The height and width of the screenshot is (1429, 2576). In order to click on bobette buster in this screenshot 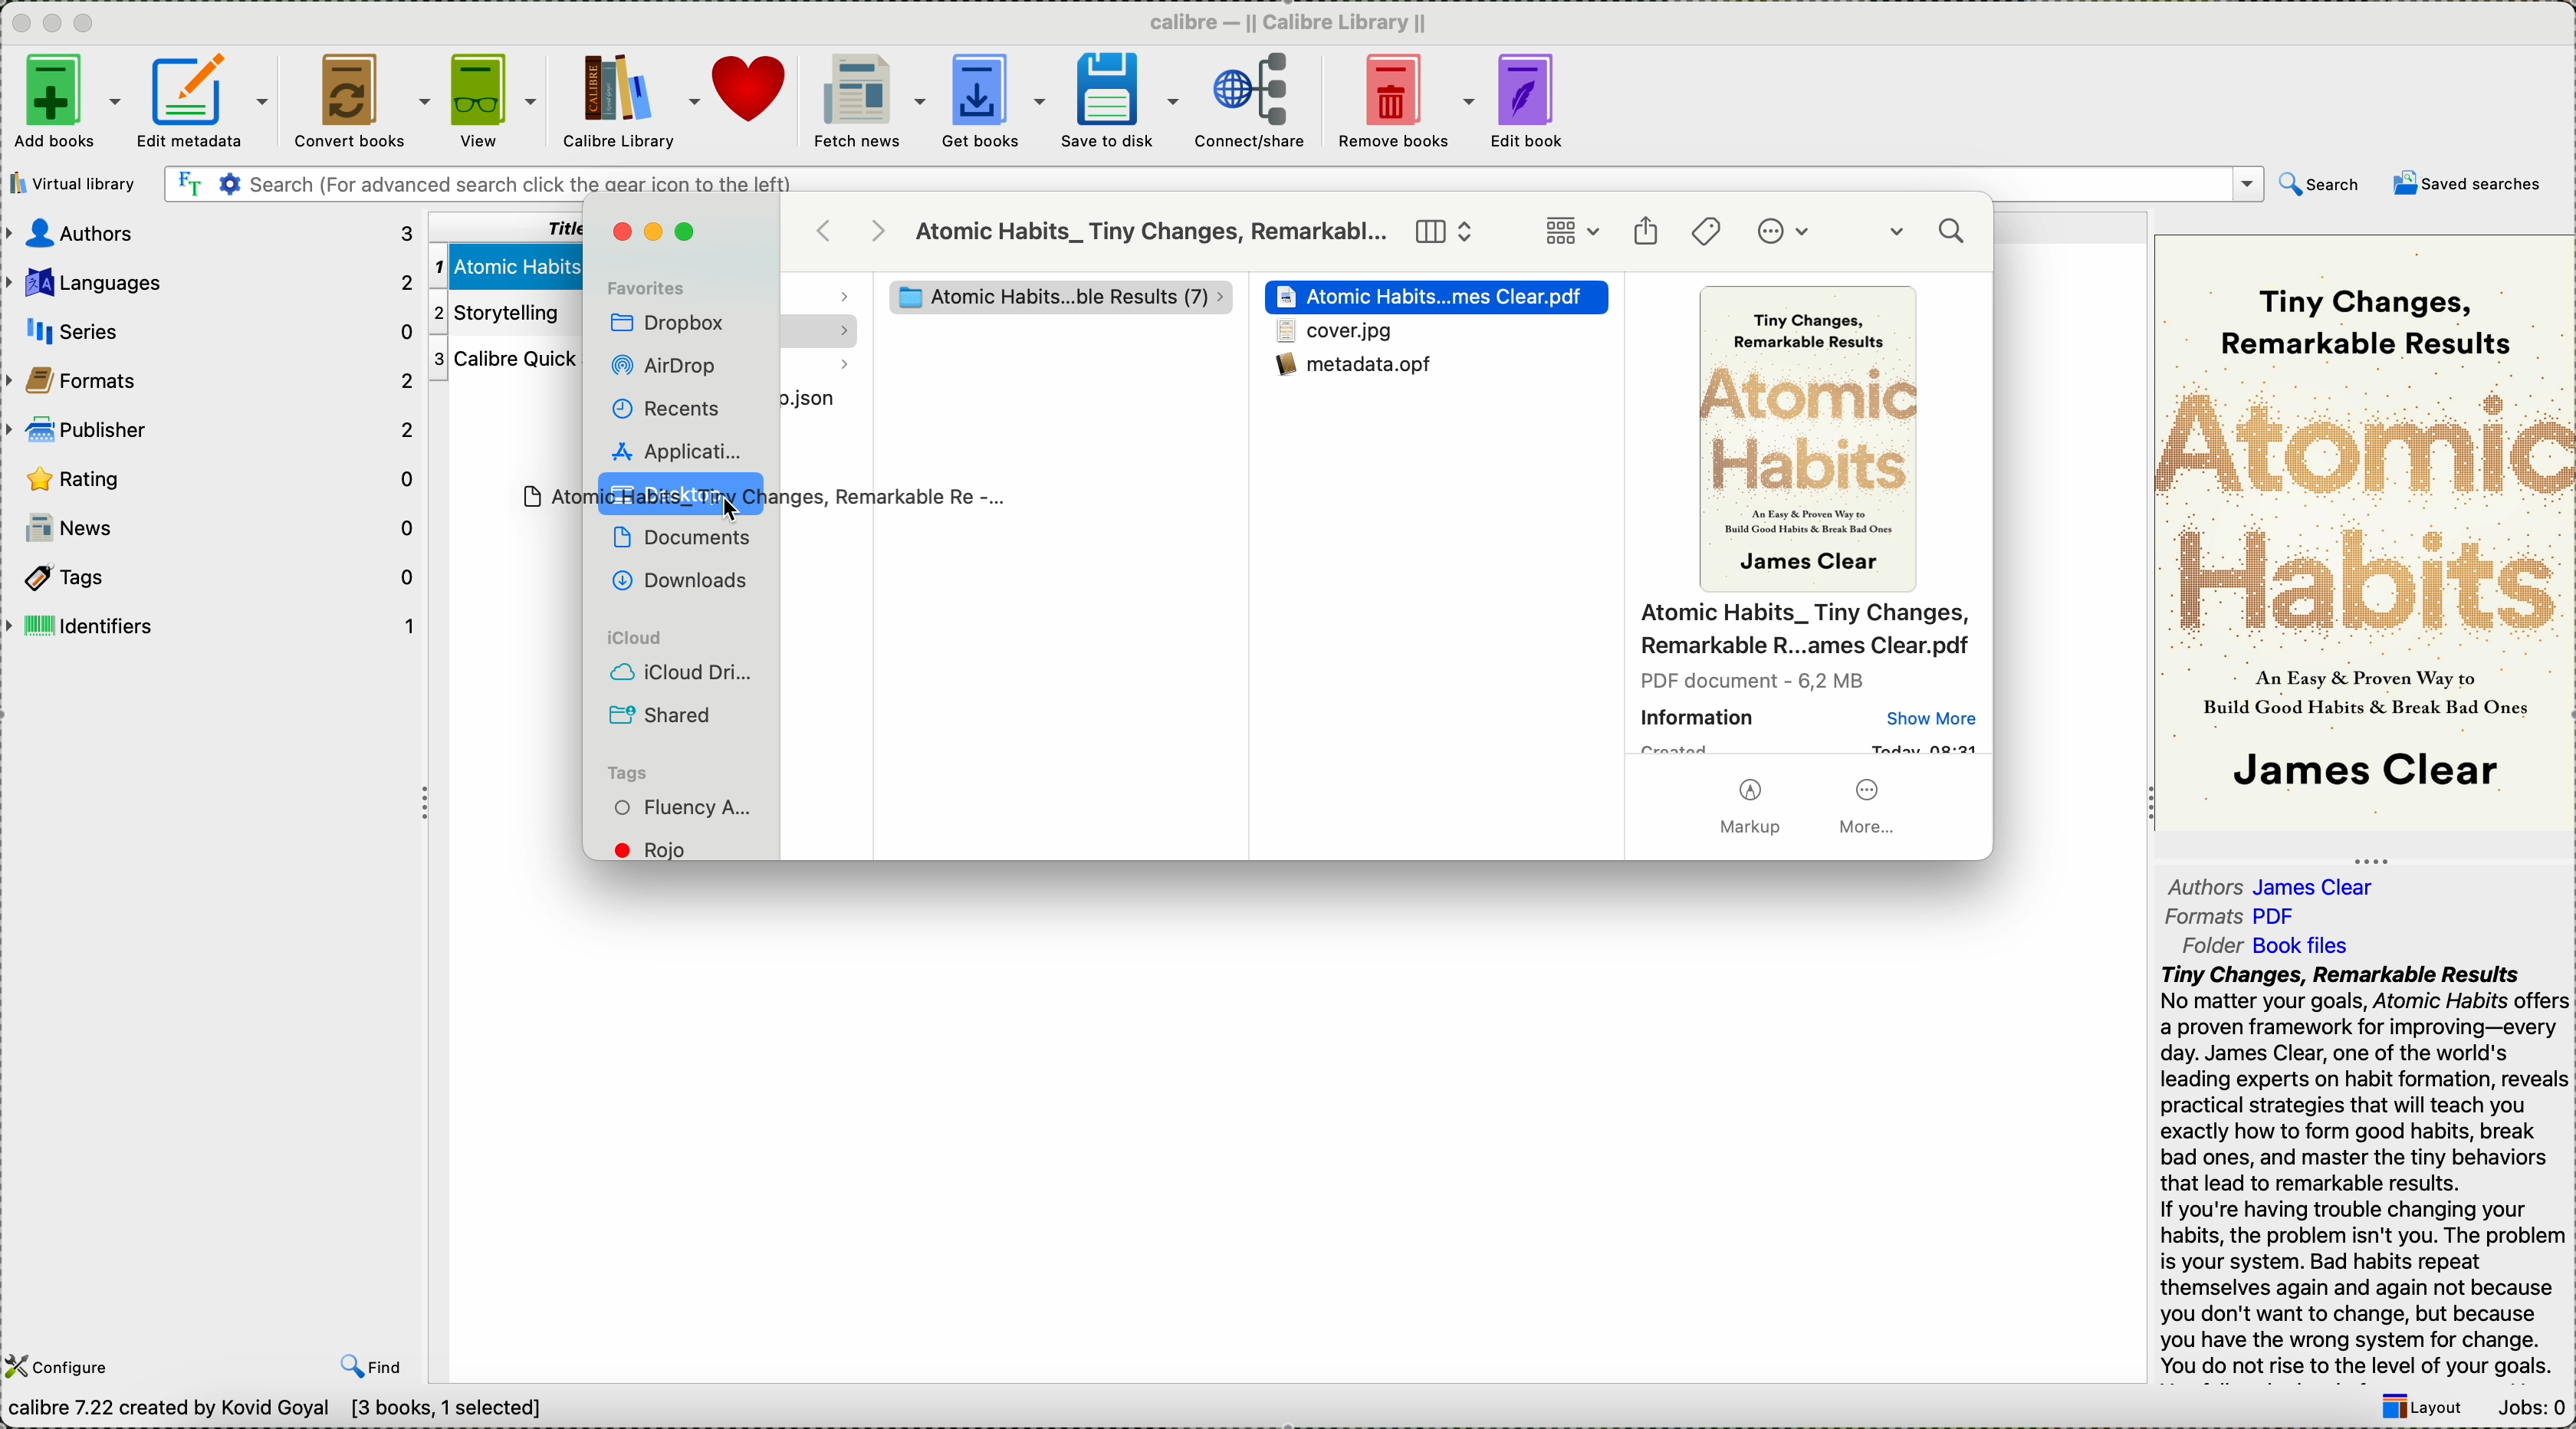, I will do `click(1047, 297)`.